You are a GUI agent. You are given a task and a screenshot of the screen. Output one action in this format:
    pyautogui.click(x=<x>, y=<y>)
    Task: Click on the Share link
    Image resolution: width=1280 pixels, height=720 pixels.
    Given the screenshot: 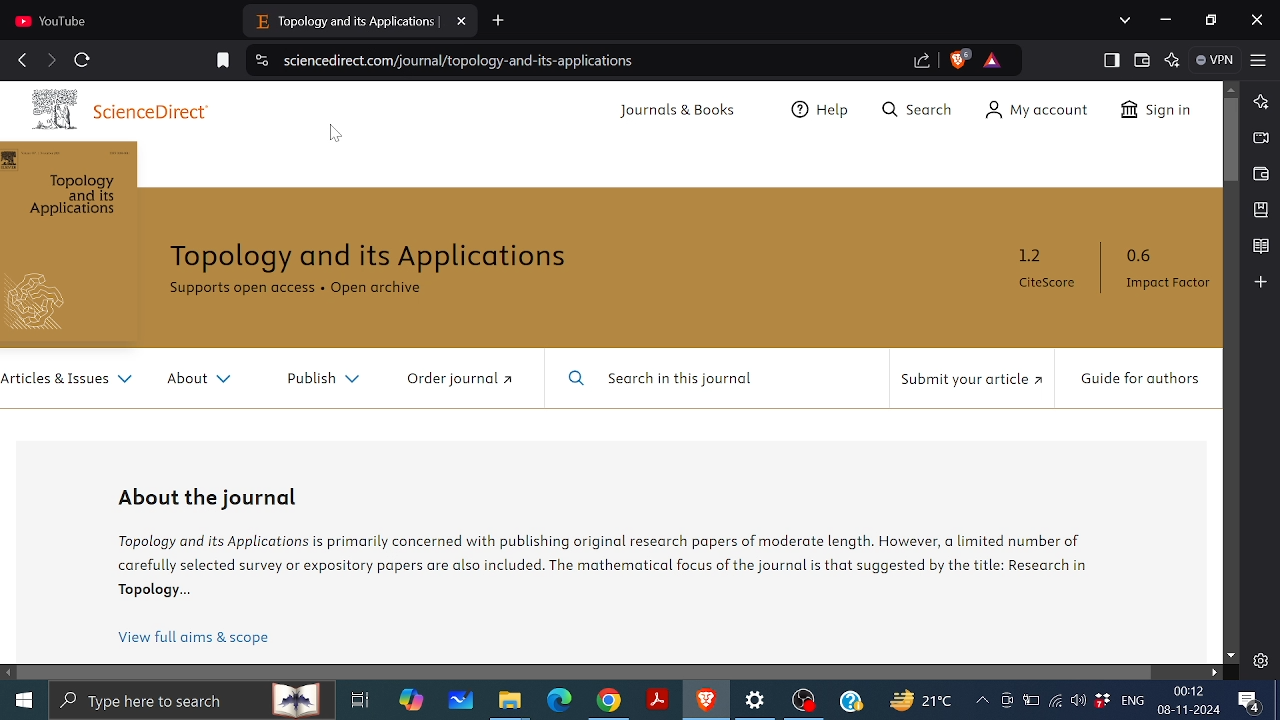 What is the action you would take?
    pyautogui.click(x=923, y=62)
    